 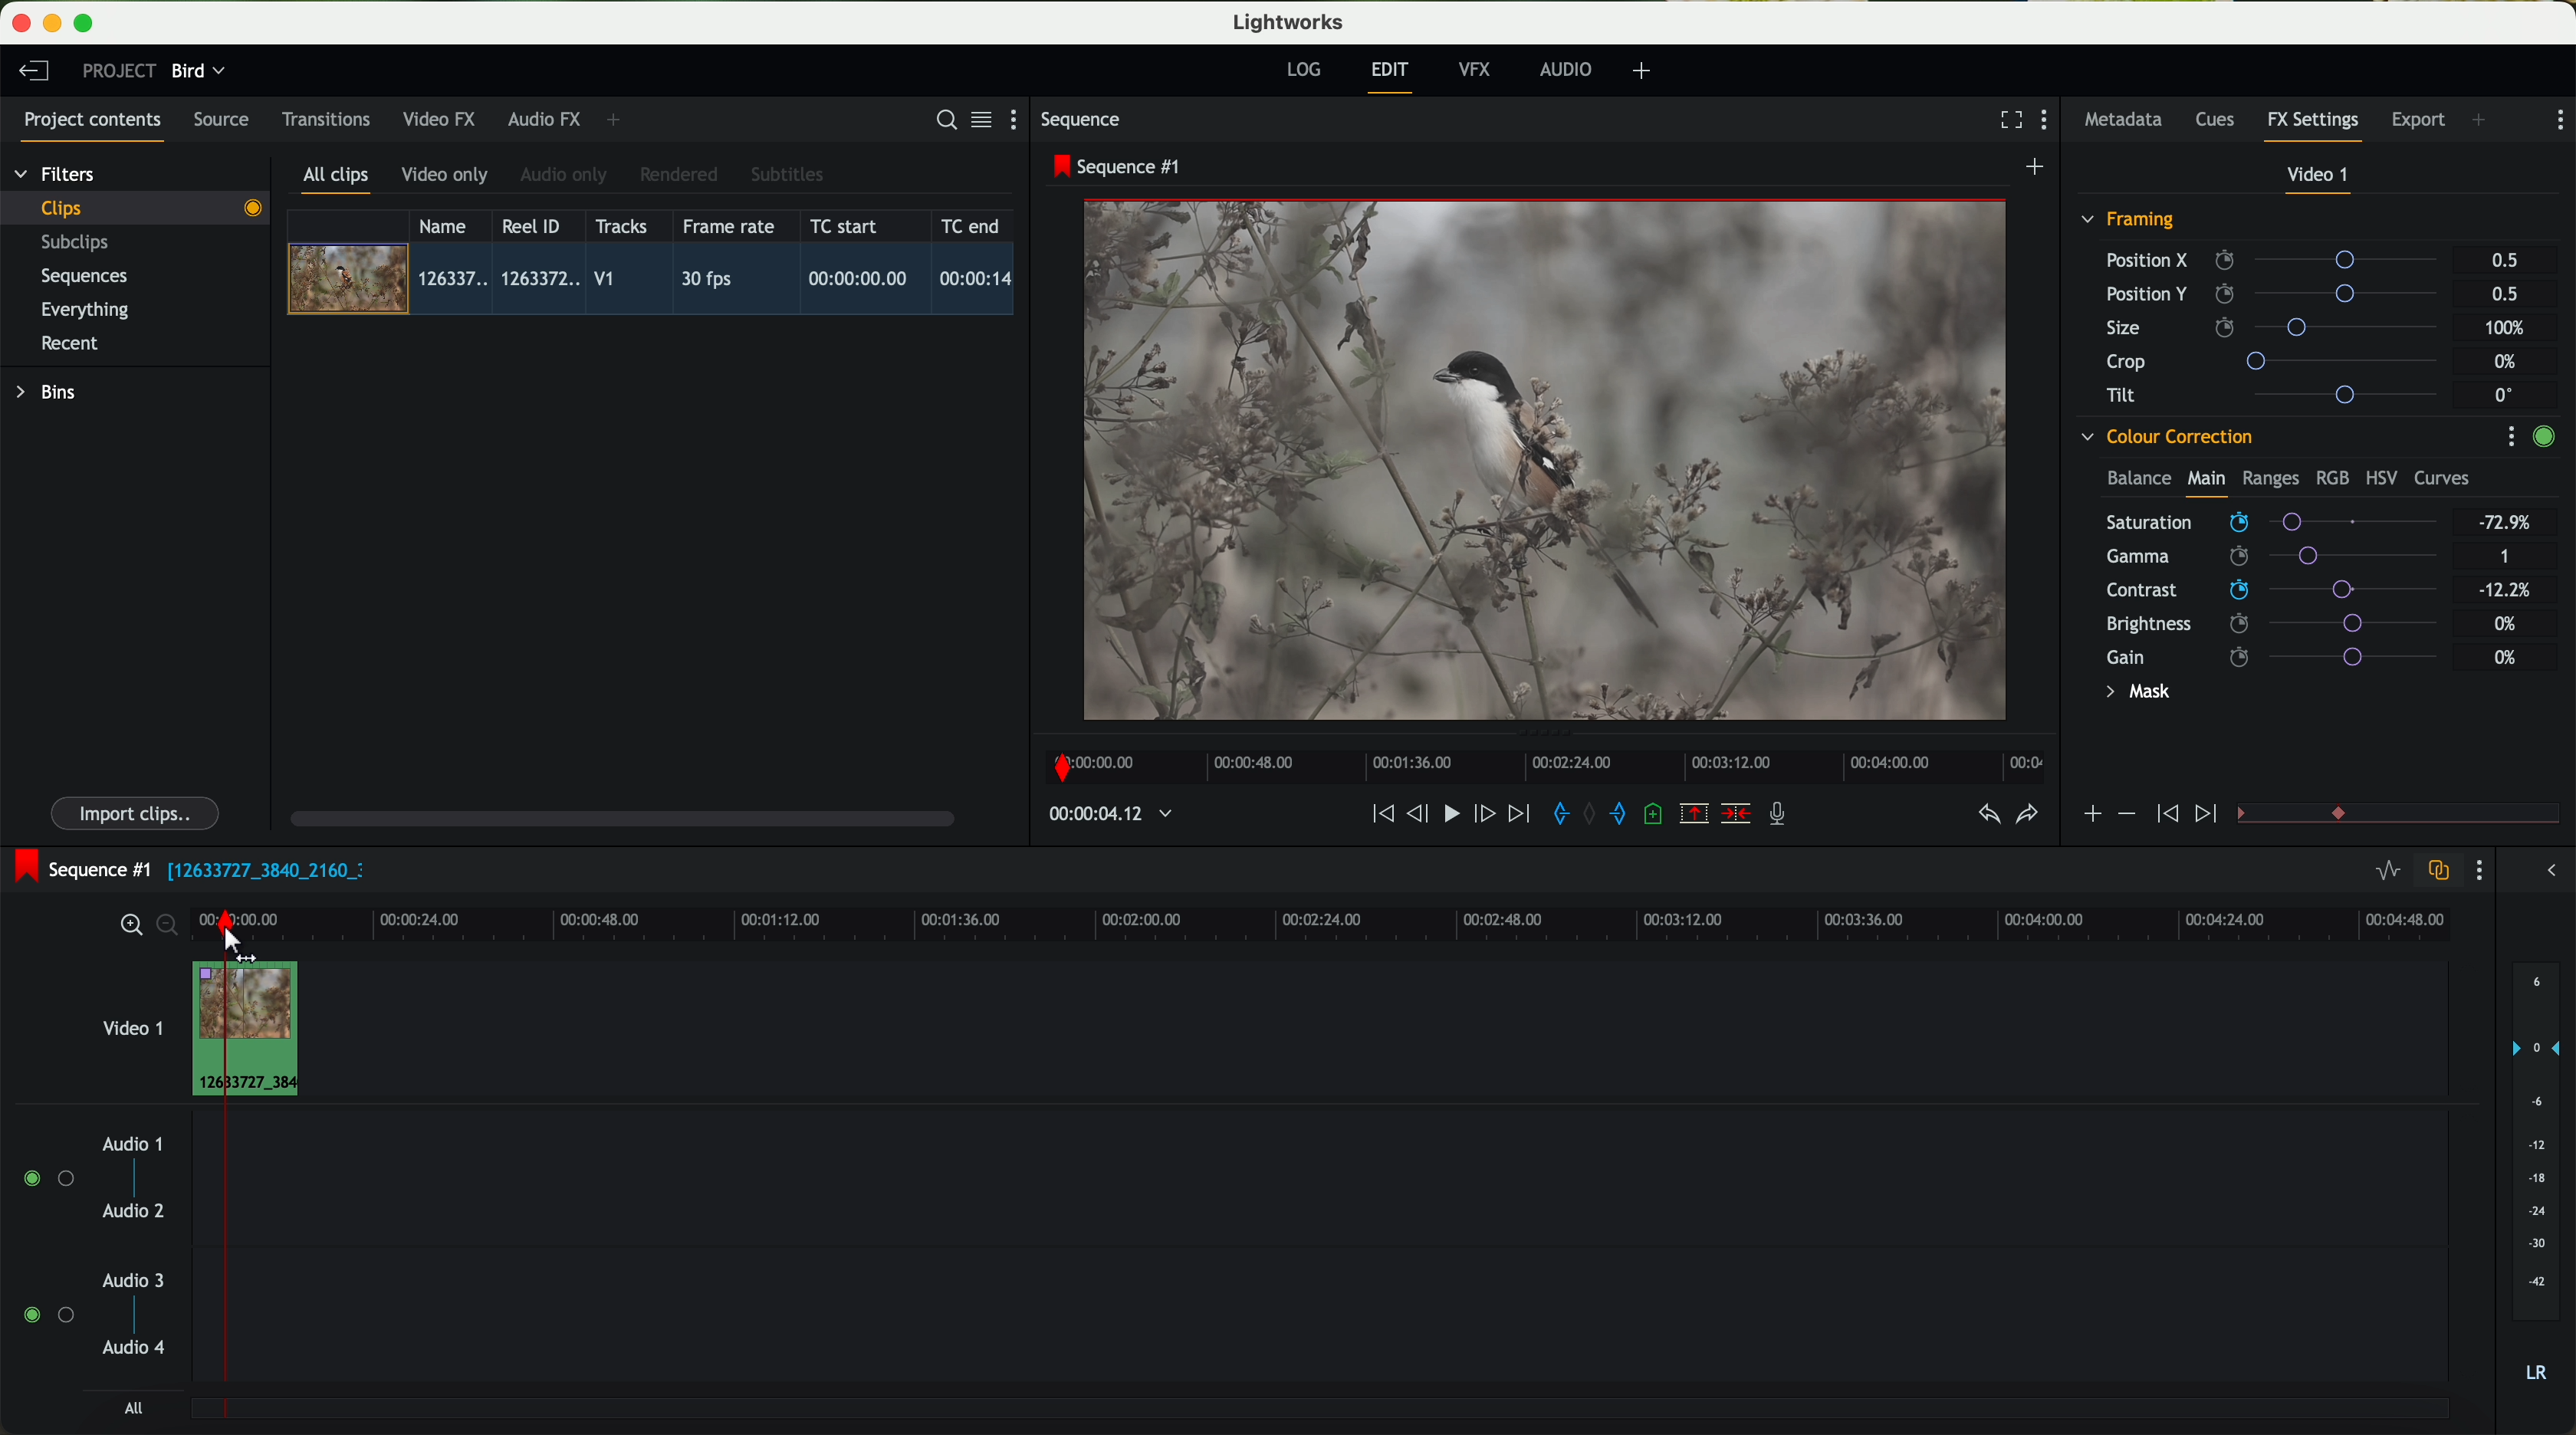 I want to click on bird, so click(x=198, y=72).